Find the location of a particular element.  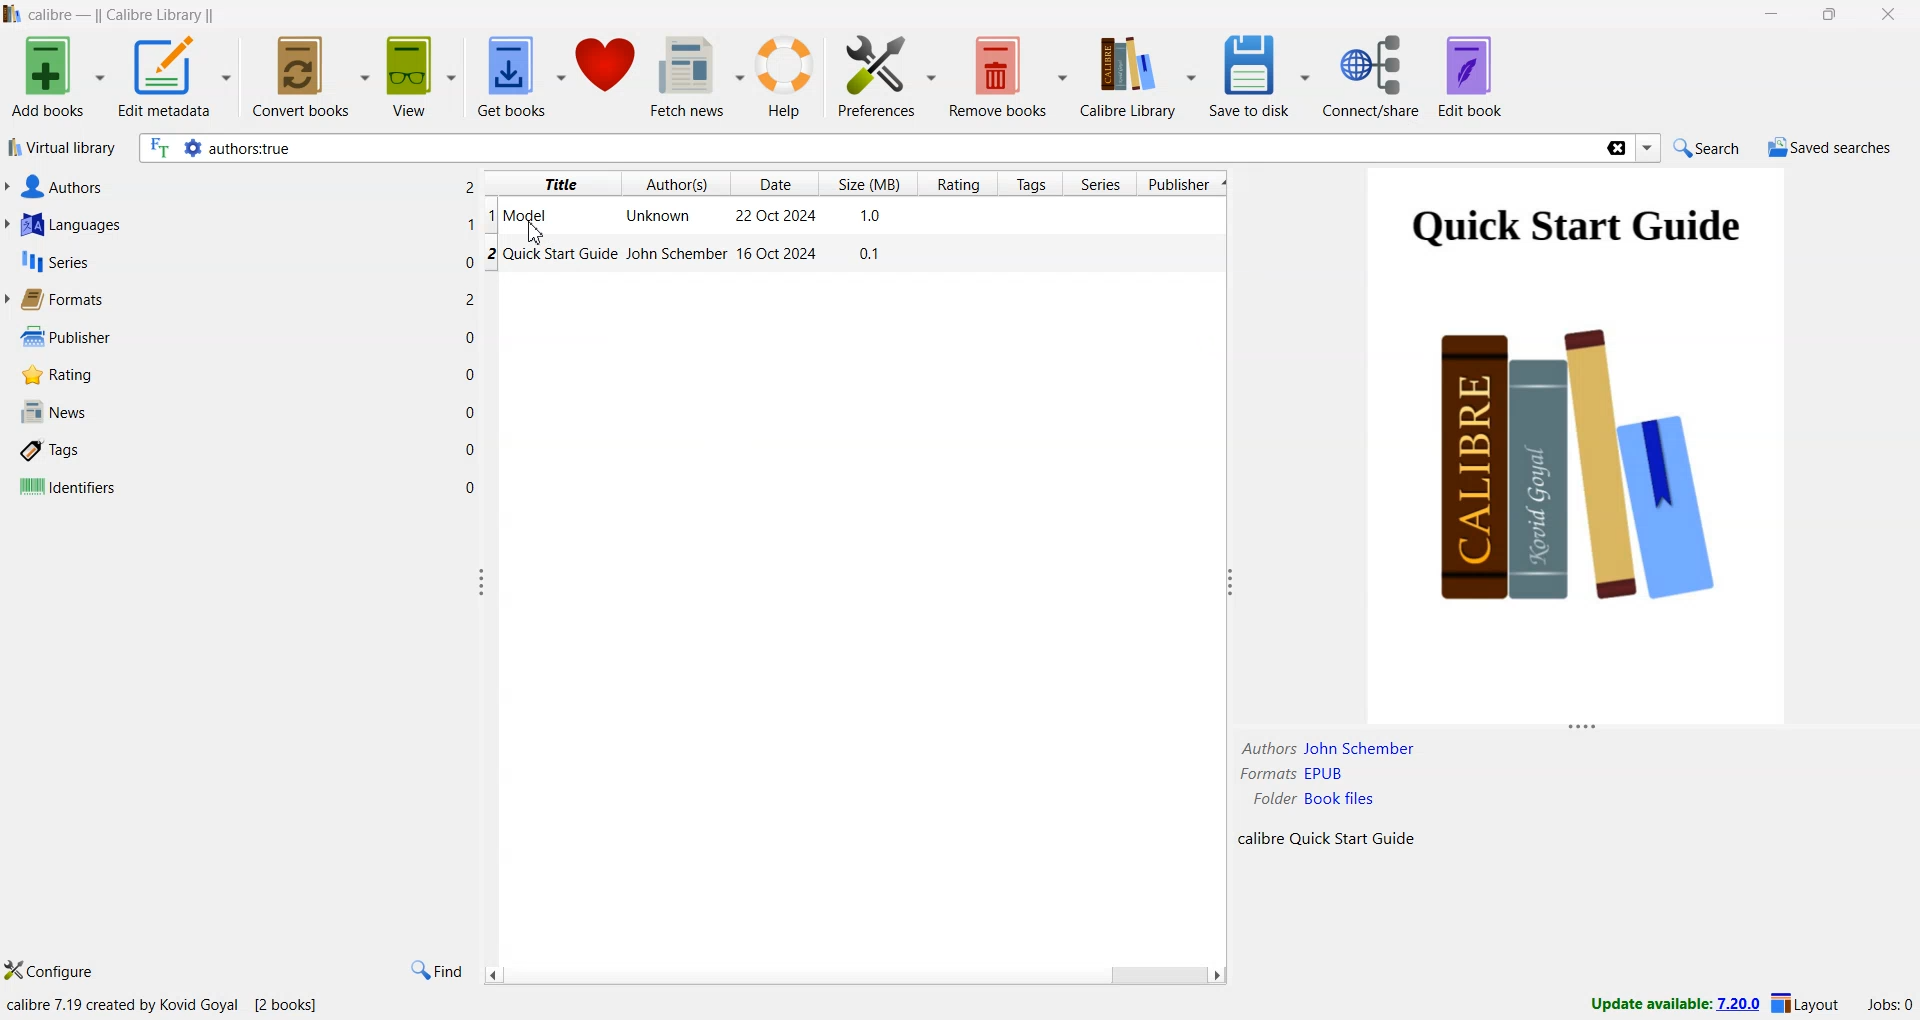

change layout is located at coordinates (1805, 1007).